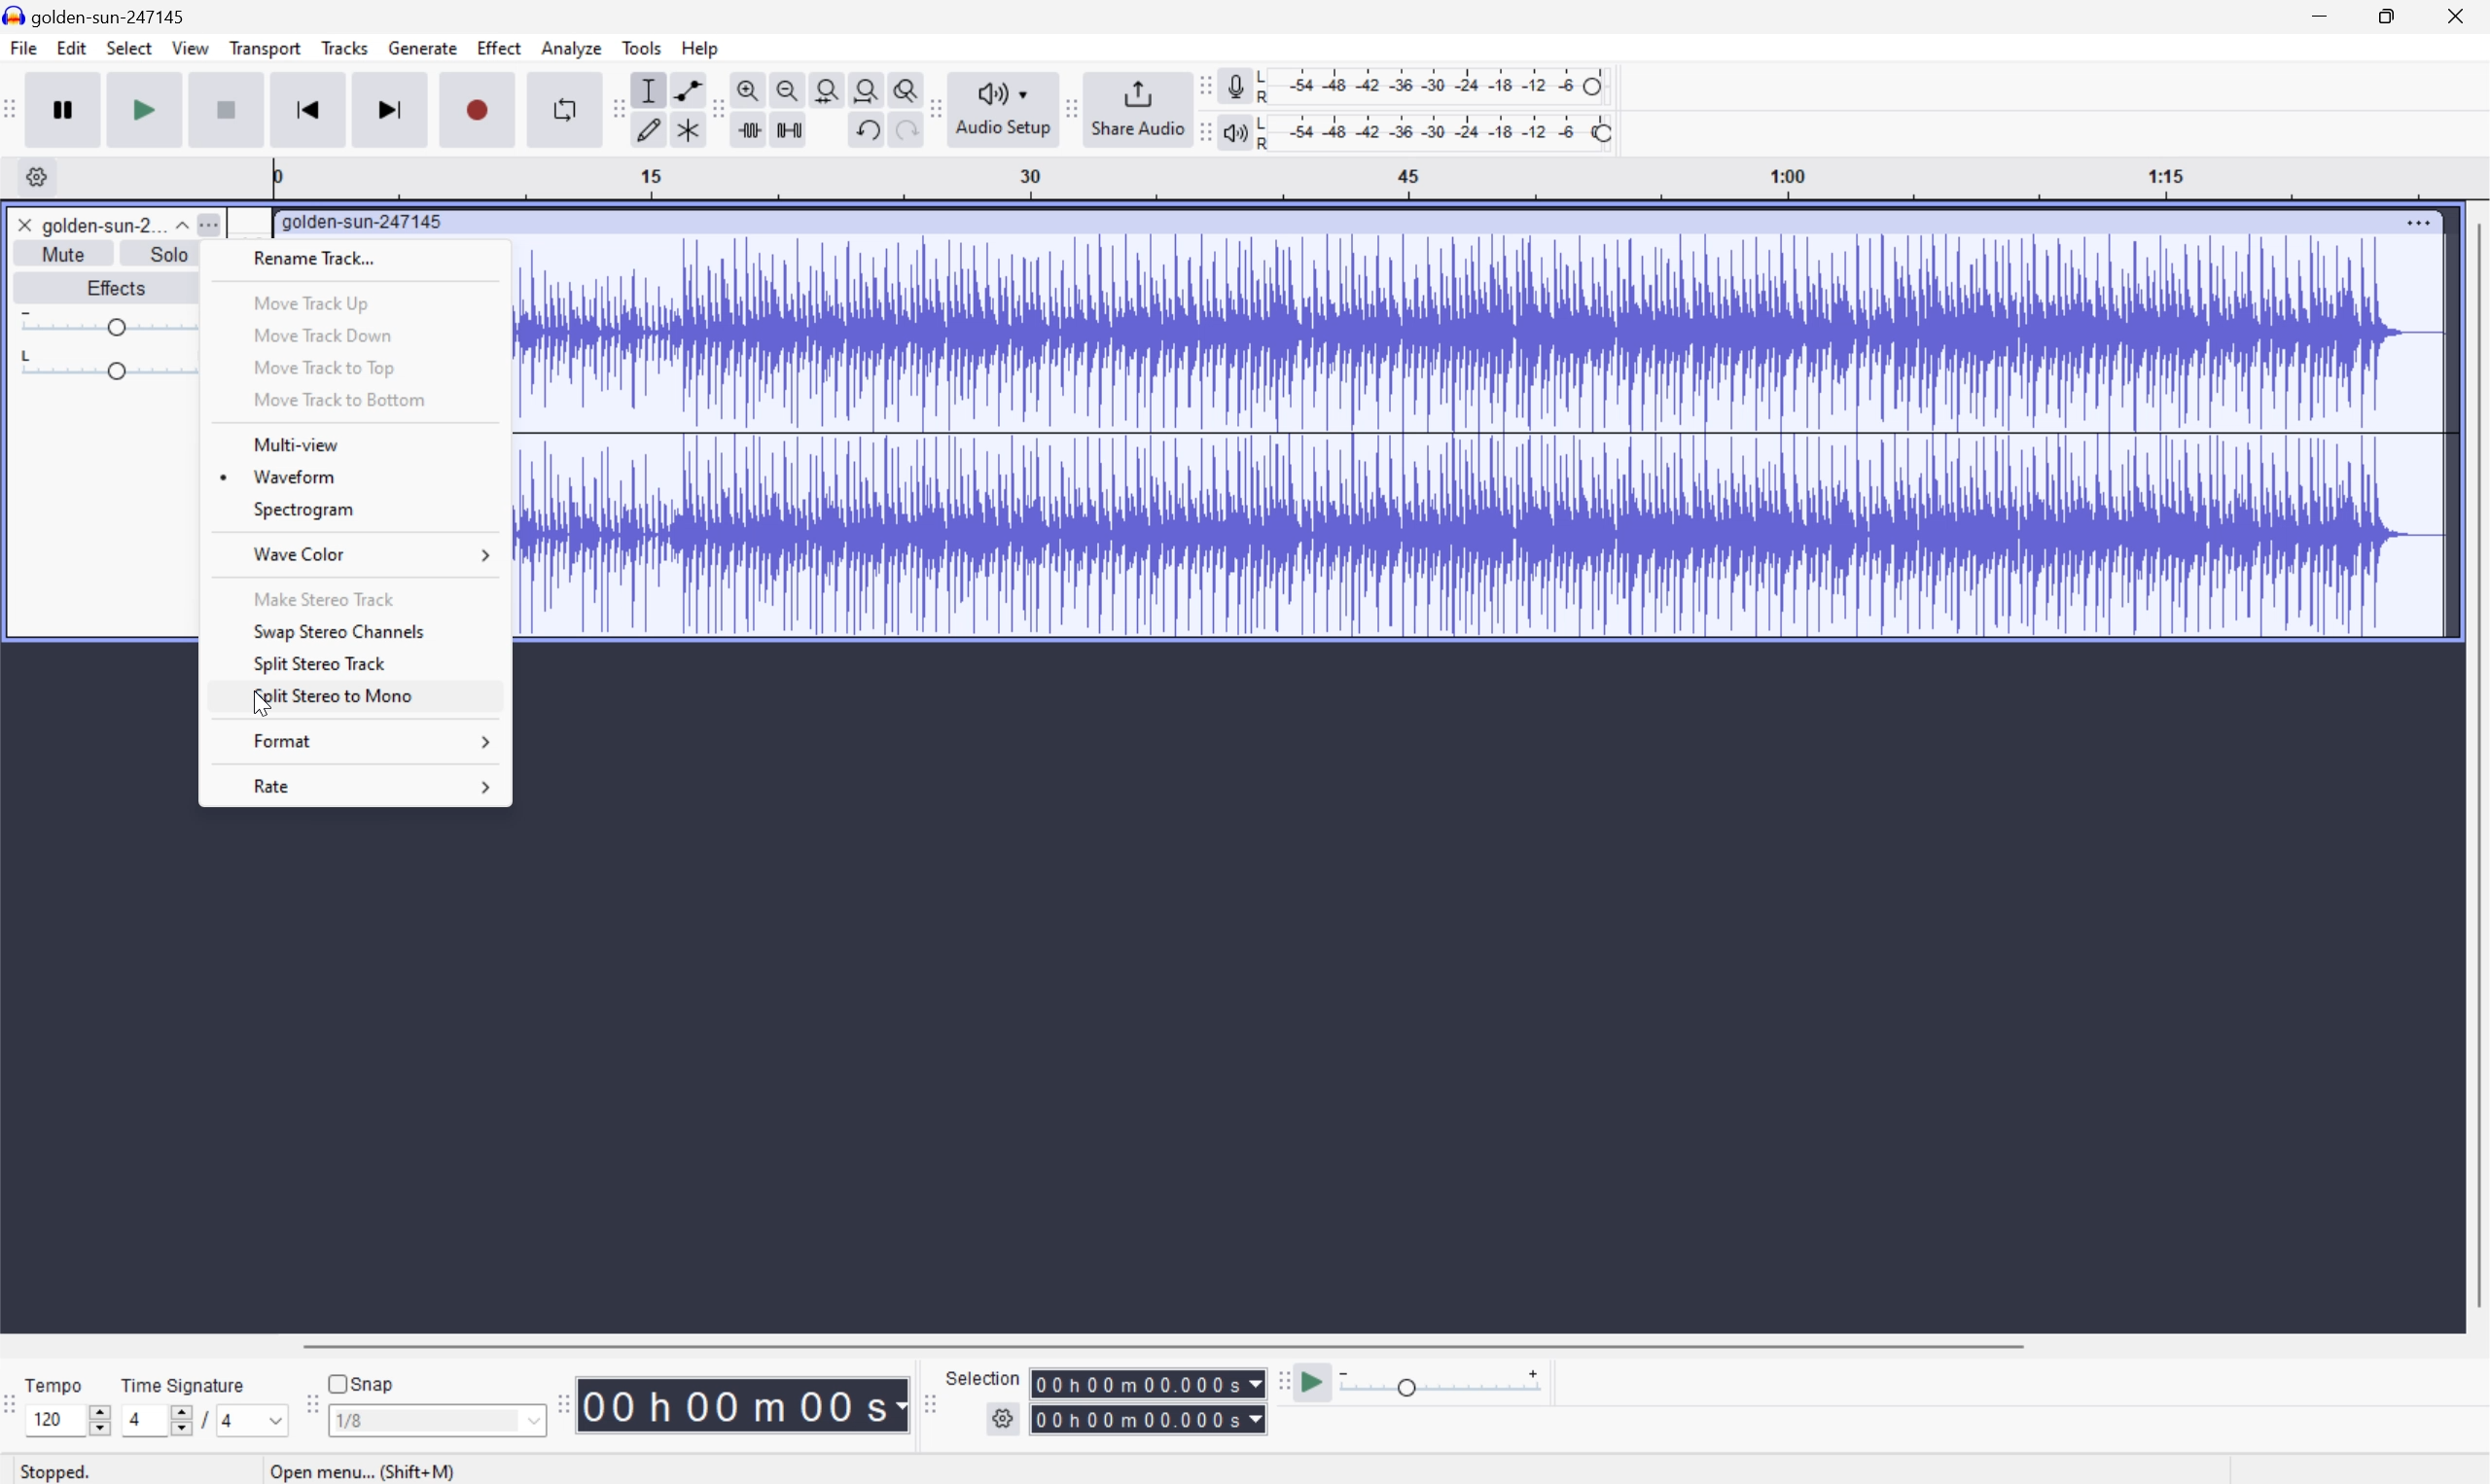  What do you see at coordinates (792, 129) in the screenshot?
I see `Silence audio selection` at bounding box center [792, 129].